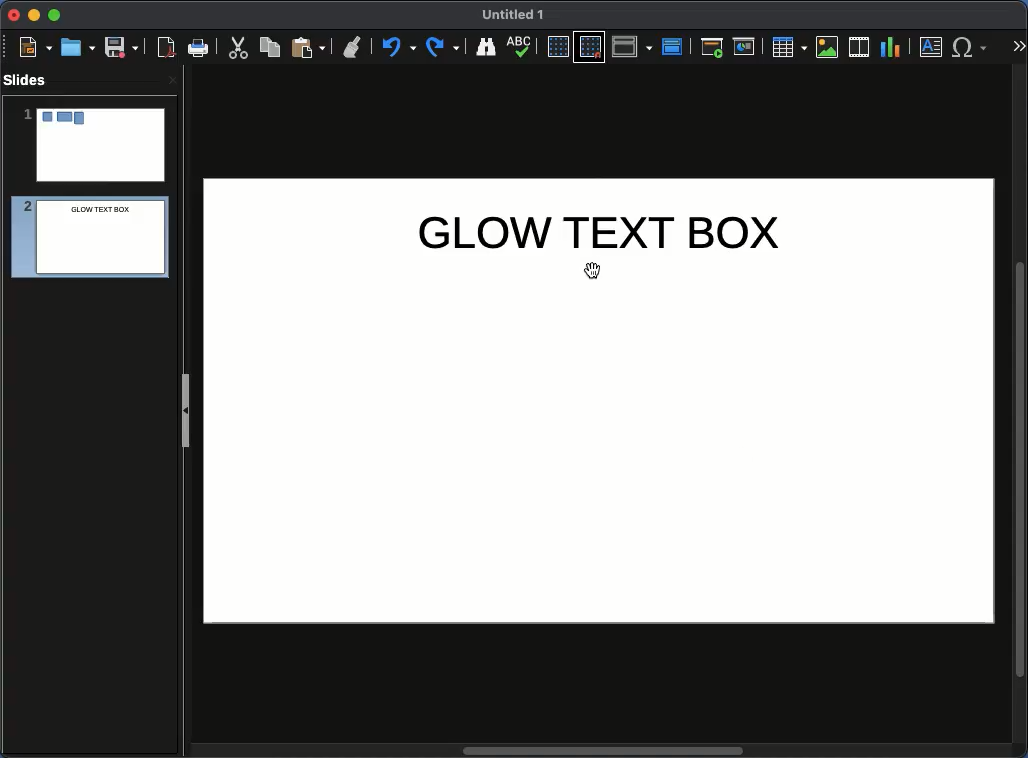 The height and width of the screenshot is (758, 1028). Describe the element at coordinates (93, 145) in the screenshot. I see `Slide 1` at that location.